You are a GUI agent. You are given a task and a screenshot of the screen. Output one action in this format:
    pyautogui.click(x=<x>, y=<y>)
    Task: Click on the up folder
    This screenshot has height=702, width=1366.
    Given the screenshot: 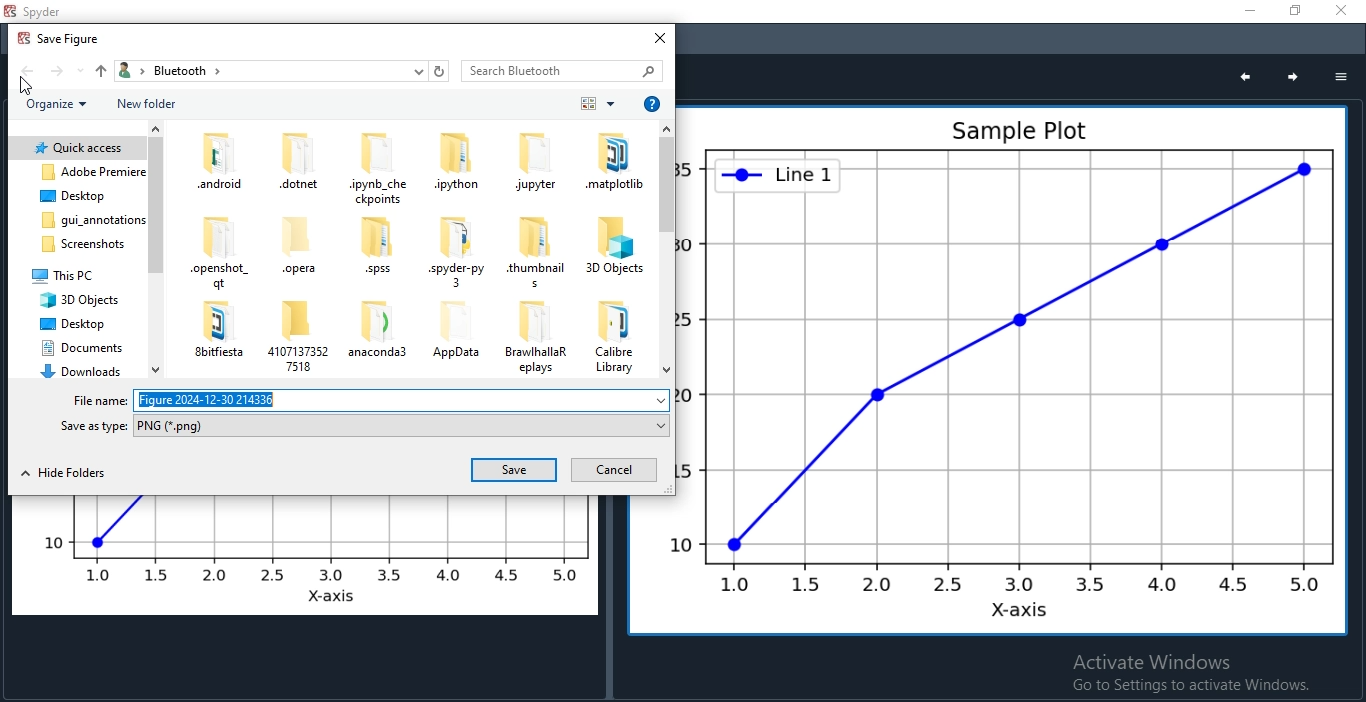 What is the action you would take?
    pyautogui.click(x=101, y=72)
    